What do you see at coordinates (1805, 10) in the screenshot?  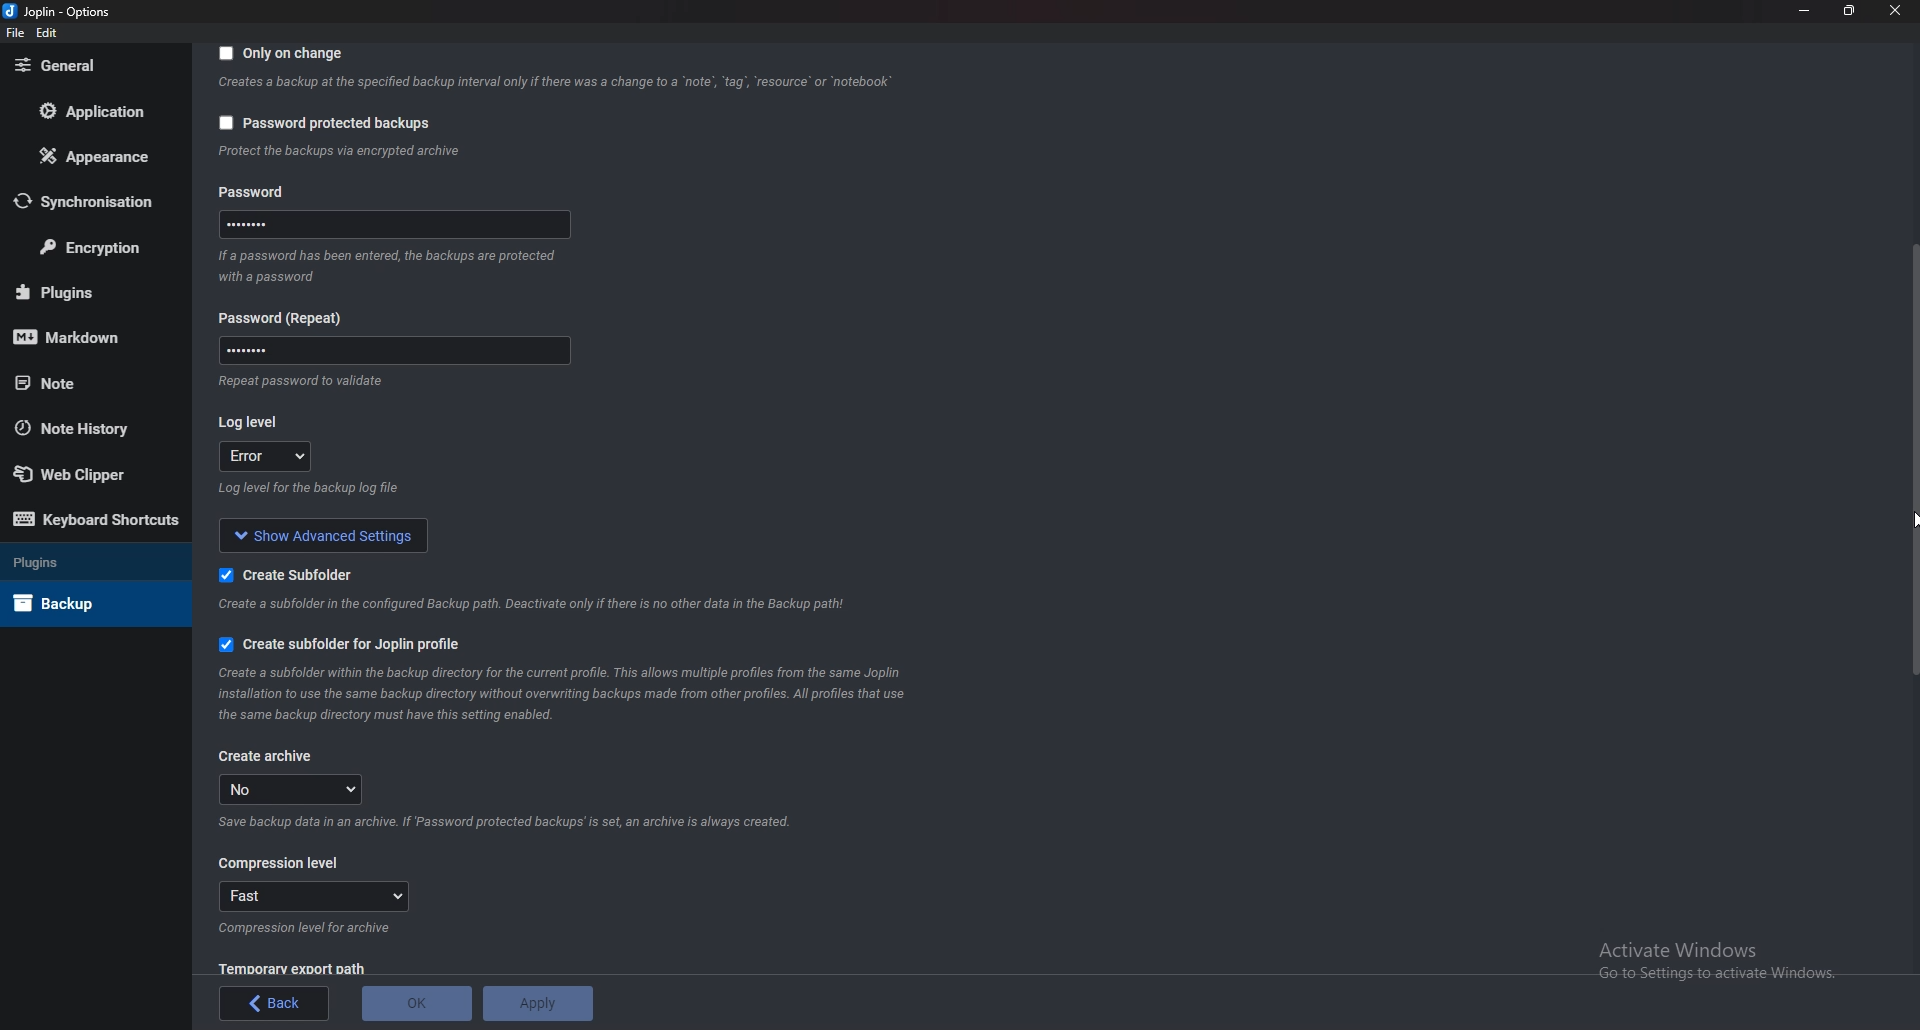 I see `minimize` at bounding box center [1805, 10].